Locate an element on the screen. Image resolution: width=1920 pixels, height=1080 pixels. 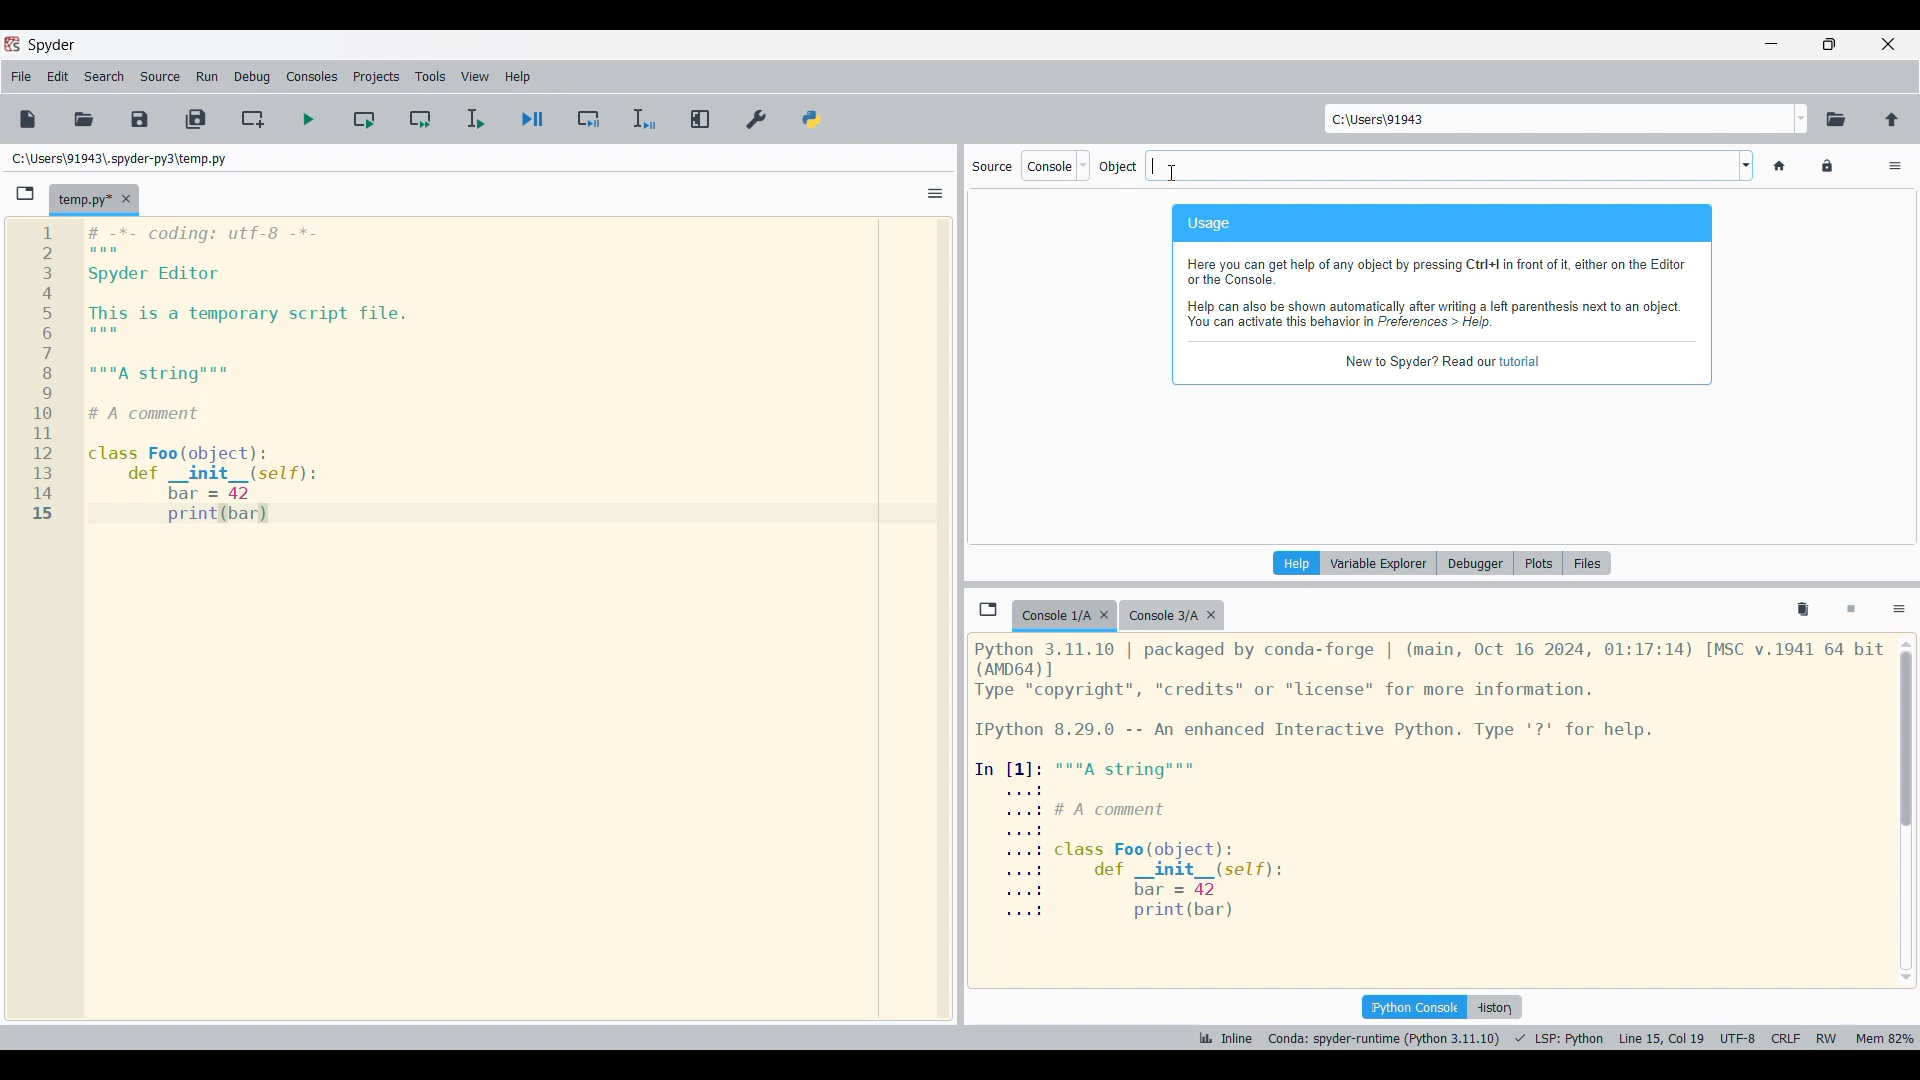
View menu is located at coordinates (476, 77).